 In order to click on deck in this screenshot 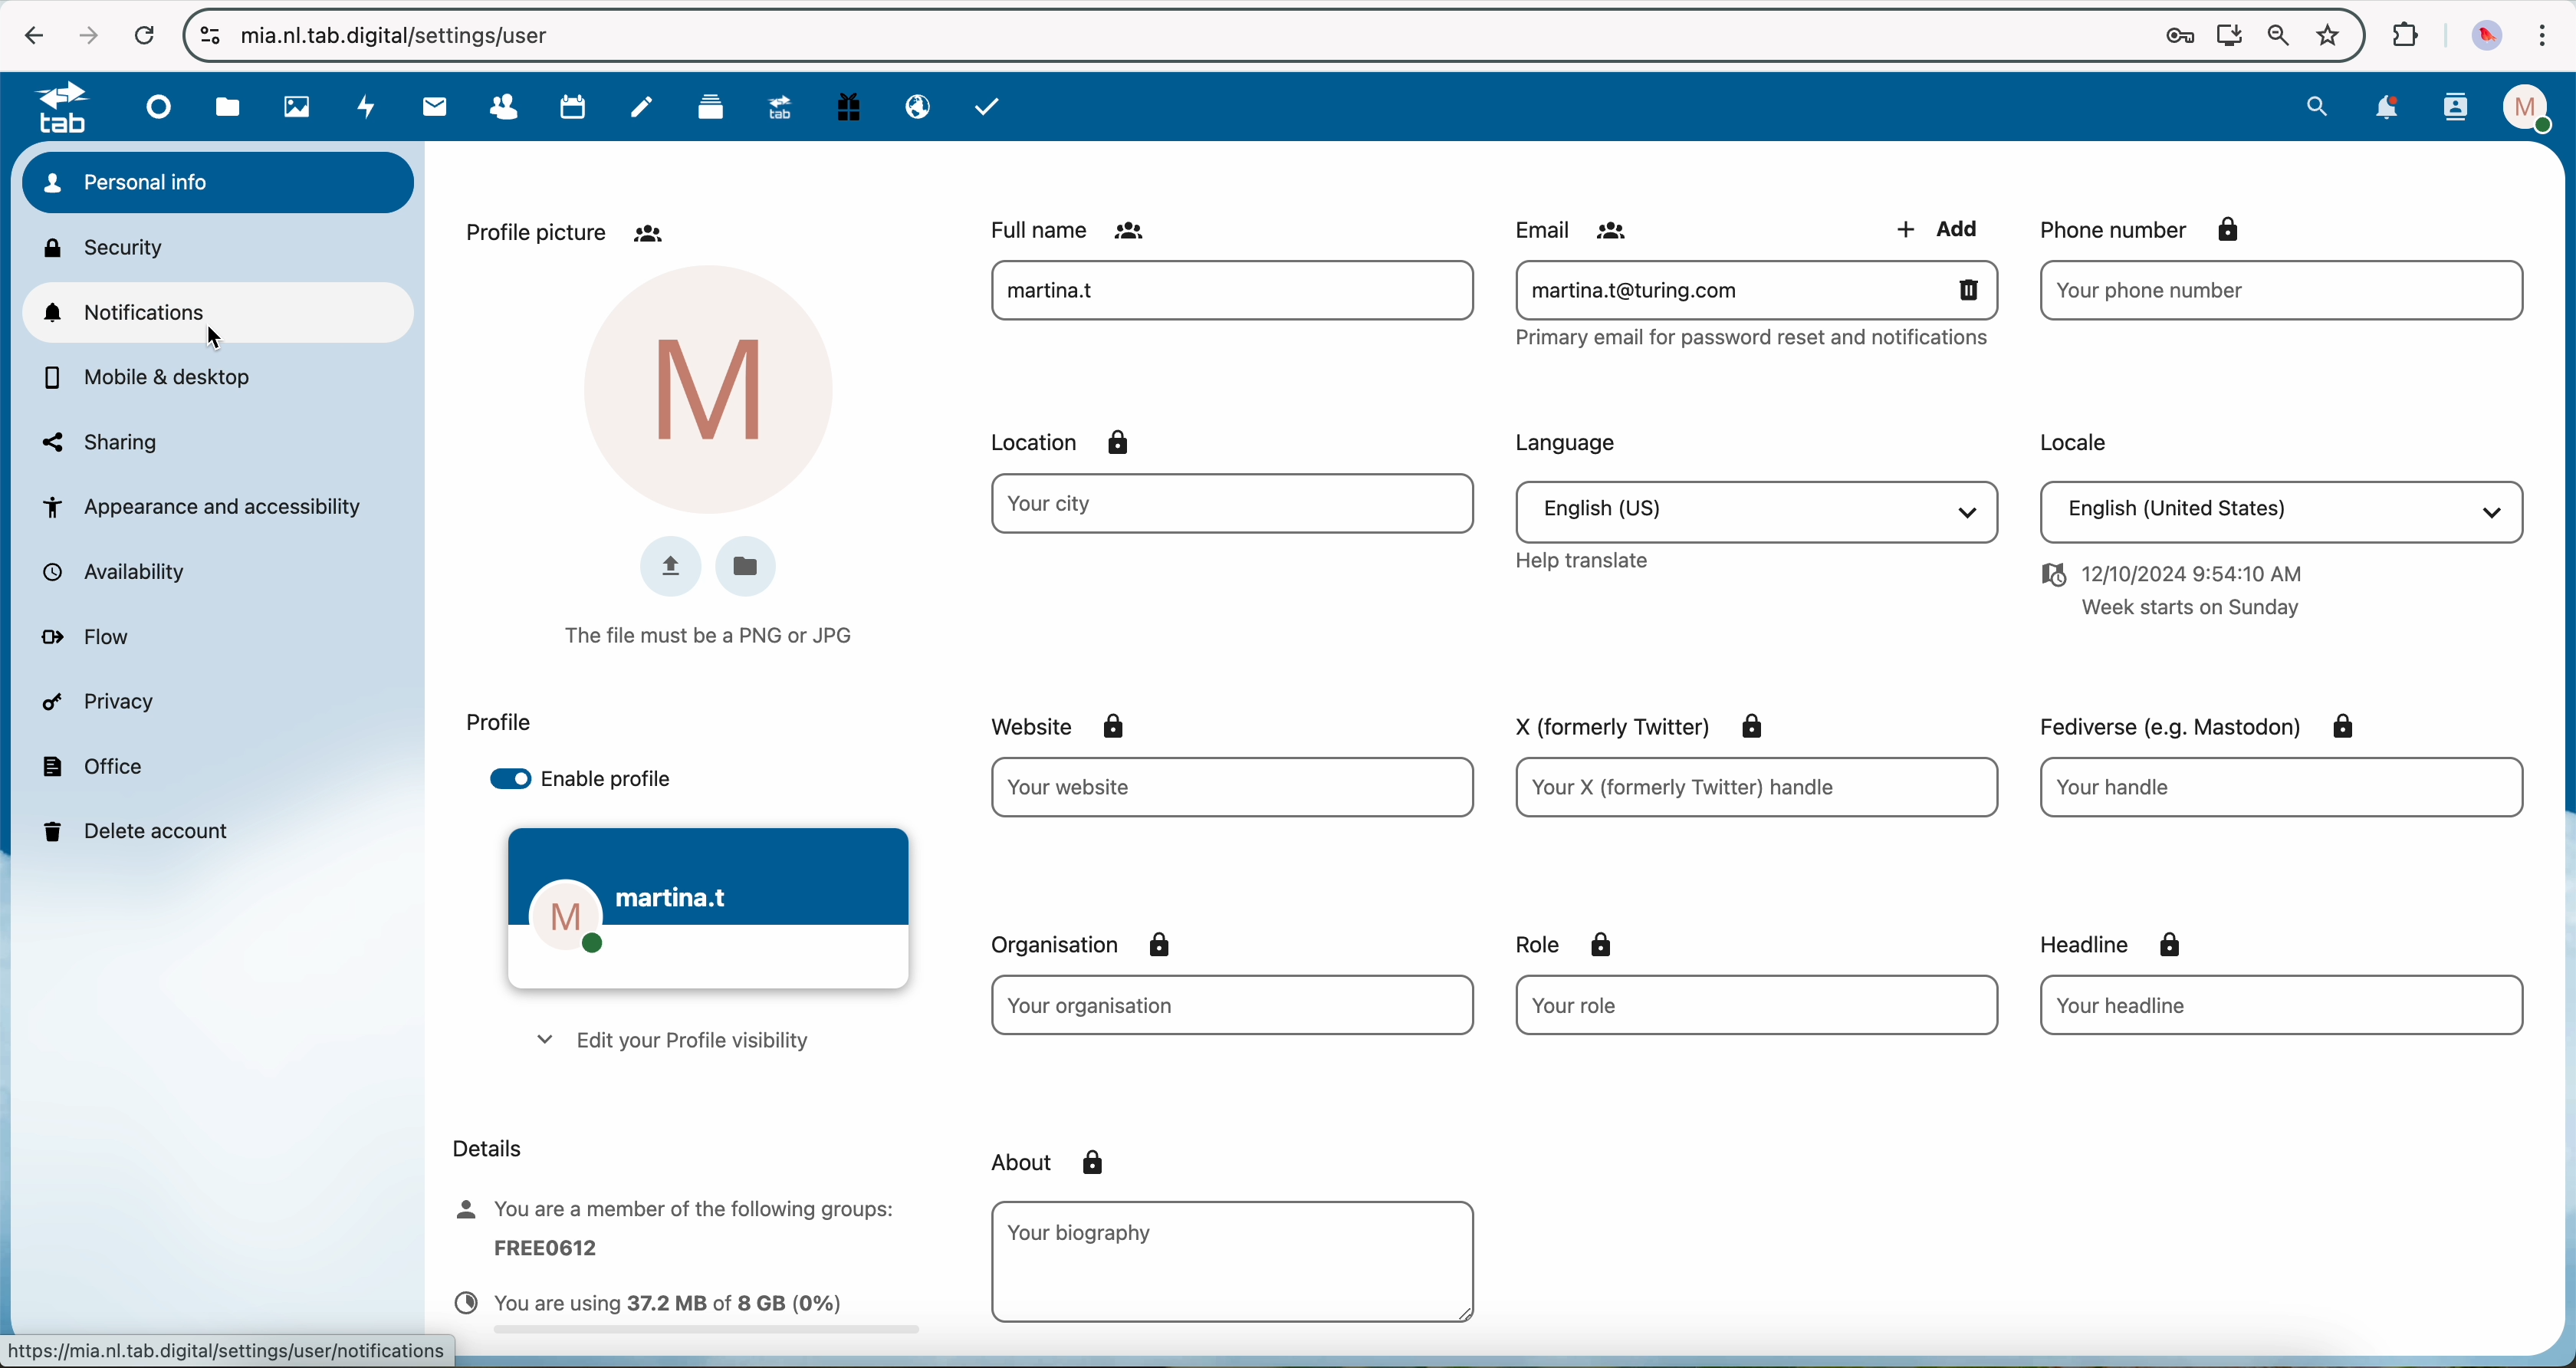, I will do `click(710, 112)`.